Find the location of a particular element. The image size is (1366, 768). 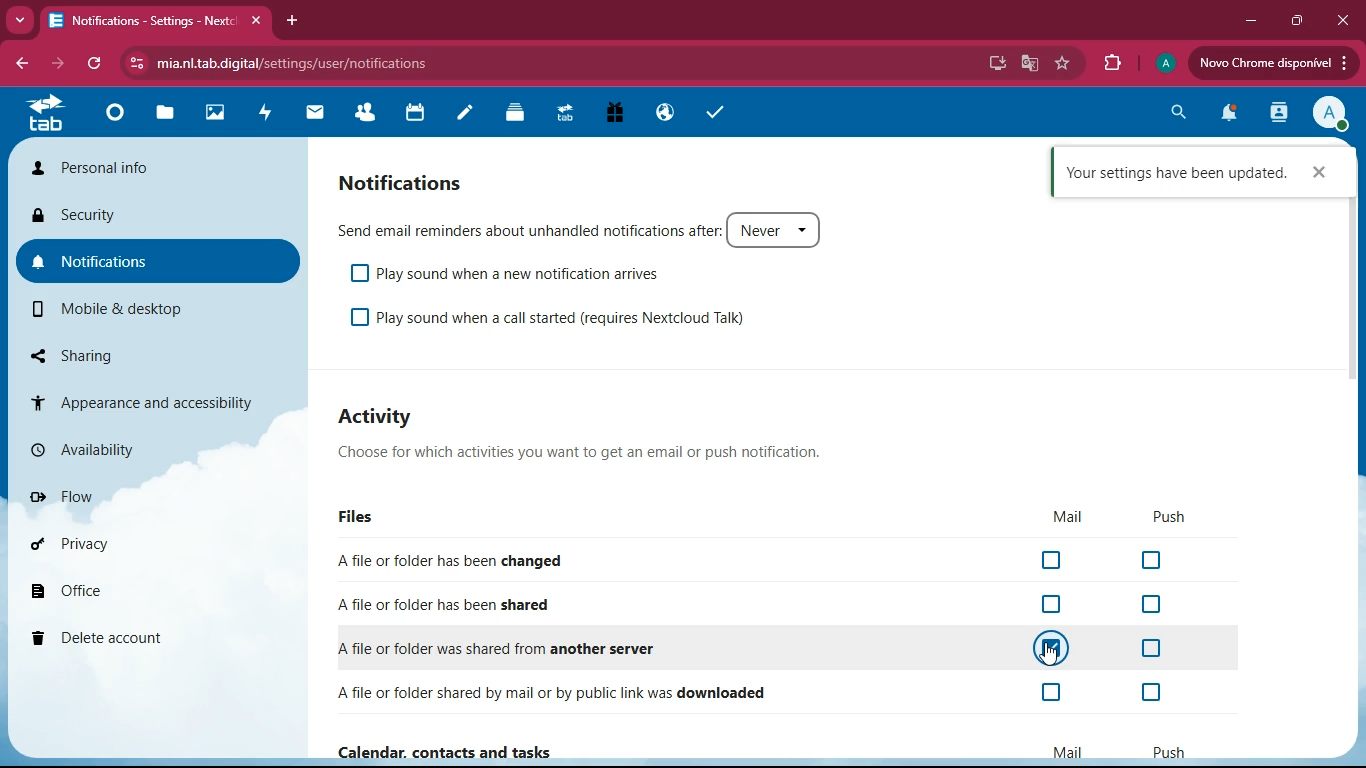

notifications is located at coordinates (149, 262).